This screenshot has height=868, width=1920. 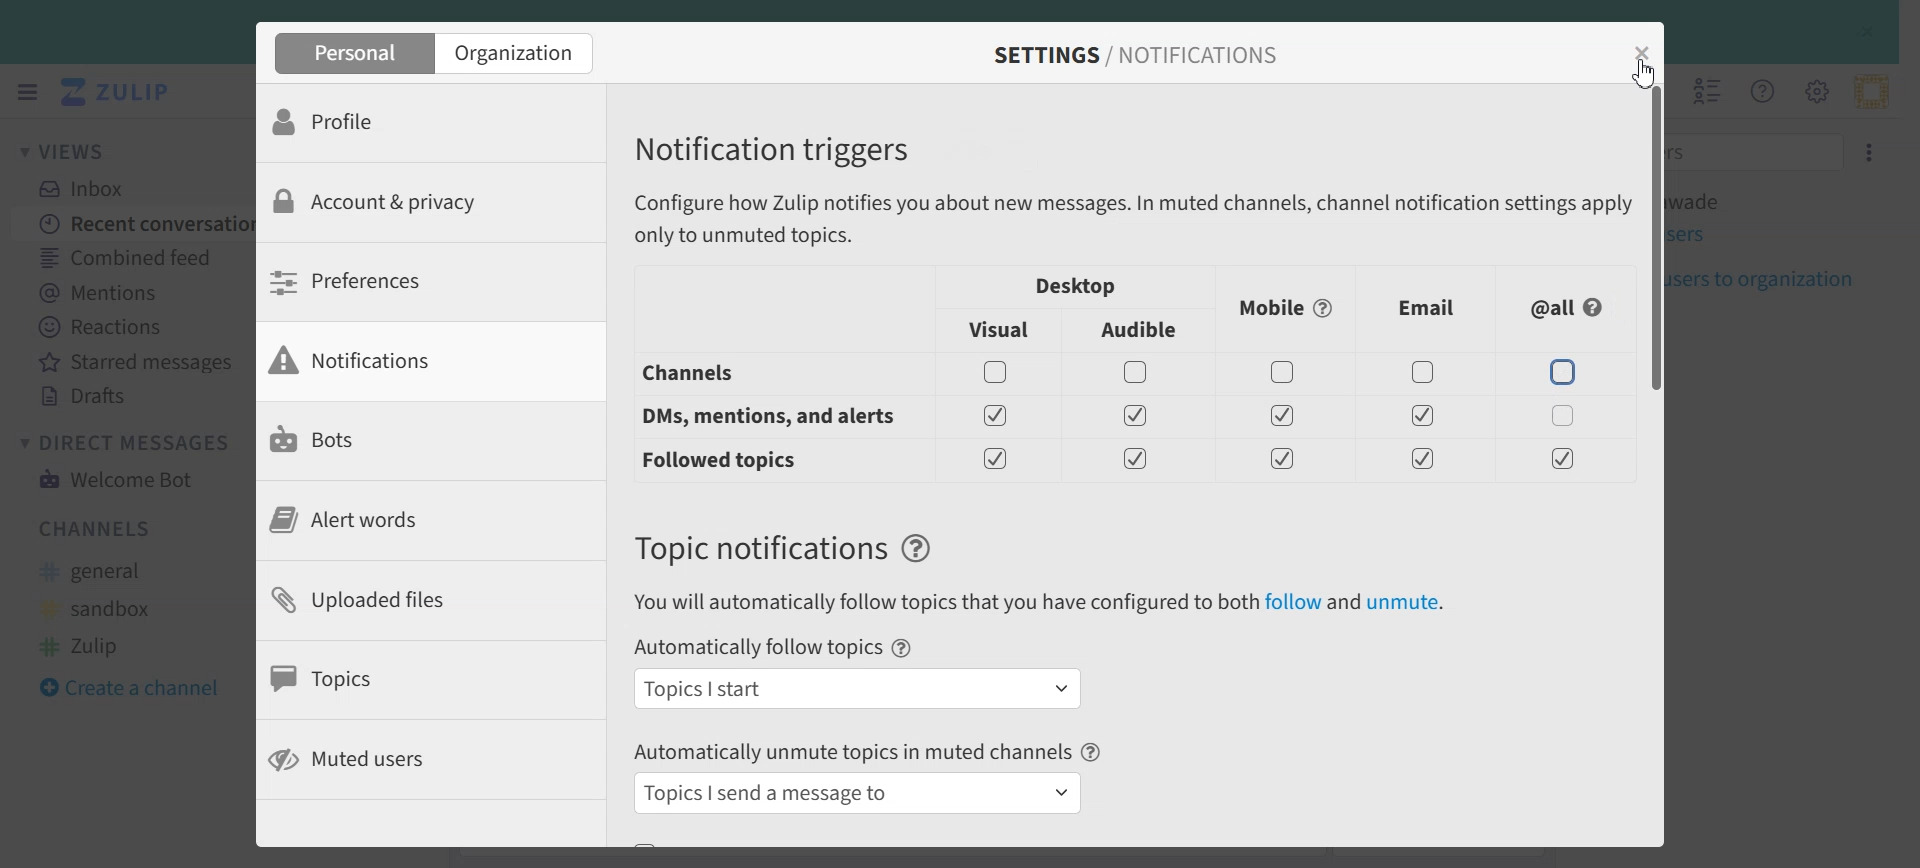 What do you see at coordinates (1655, 464) in the screenshot?
I see `Vertical scroll bar` at bounding box center [1655, 464].